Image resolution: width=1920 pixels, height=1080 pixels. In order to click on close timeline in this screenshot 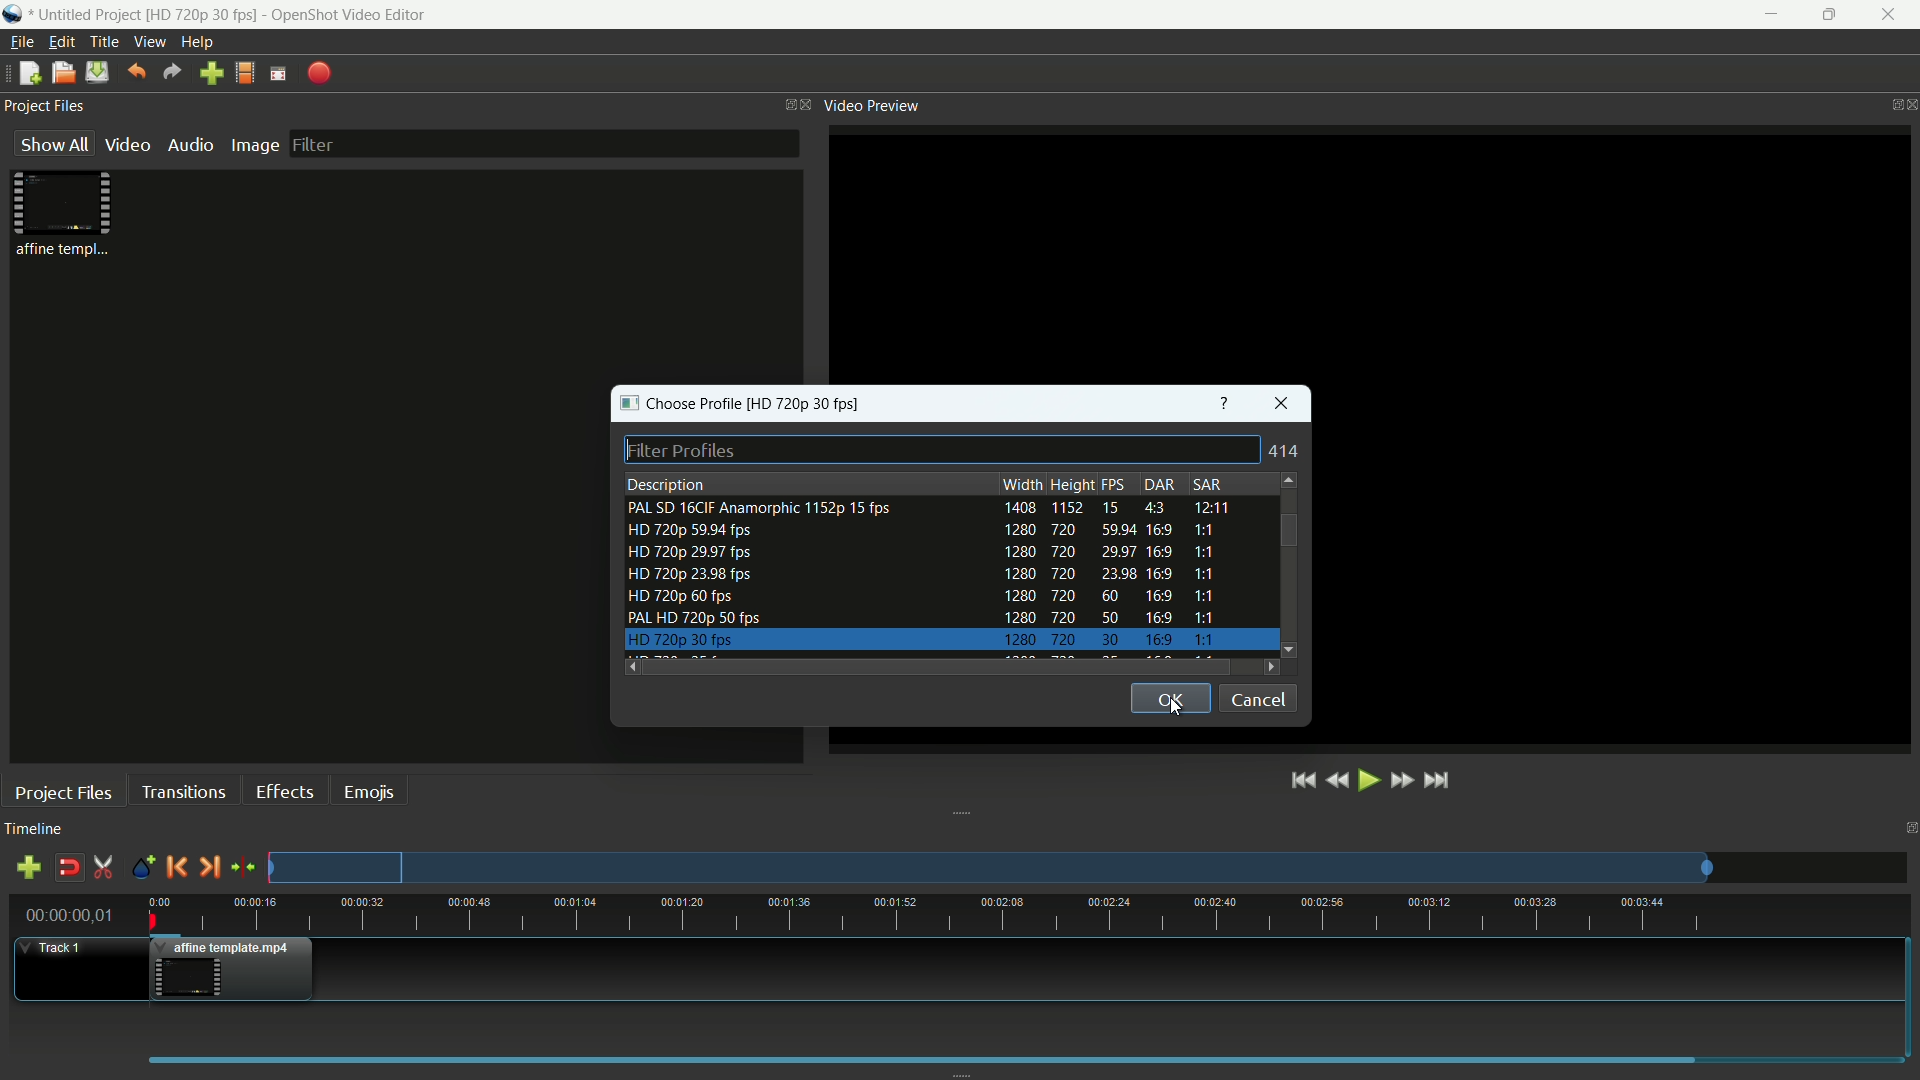, I will do `click(1908, 829)`.